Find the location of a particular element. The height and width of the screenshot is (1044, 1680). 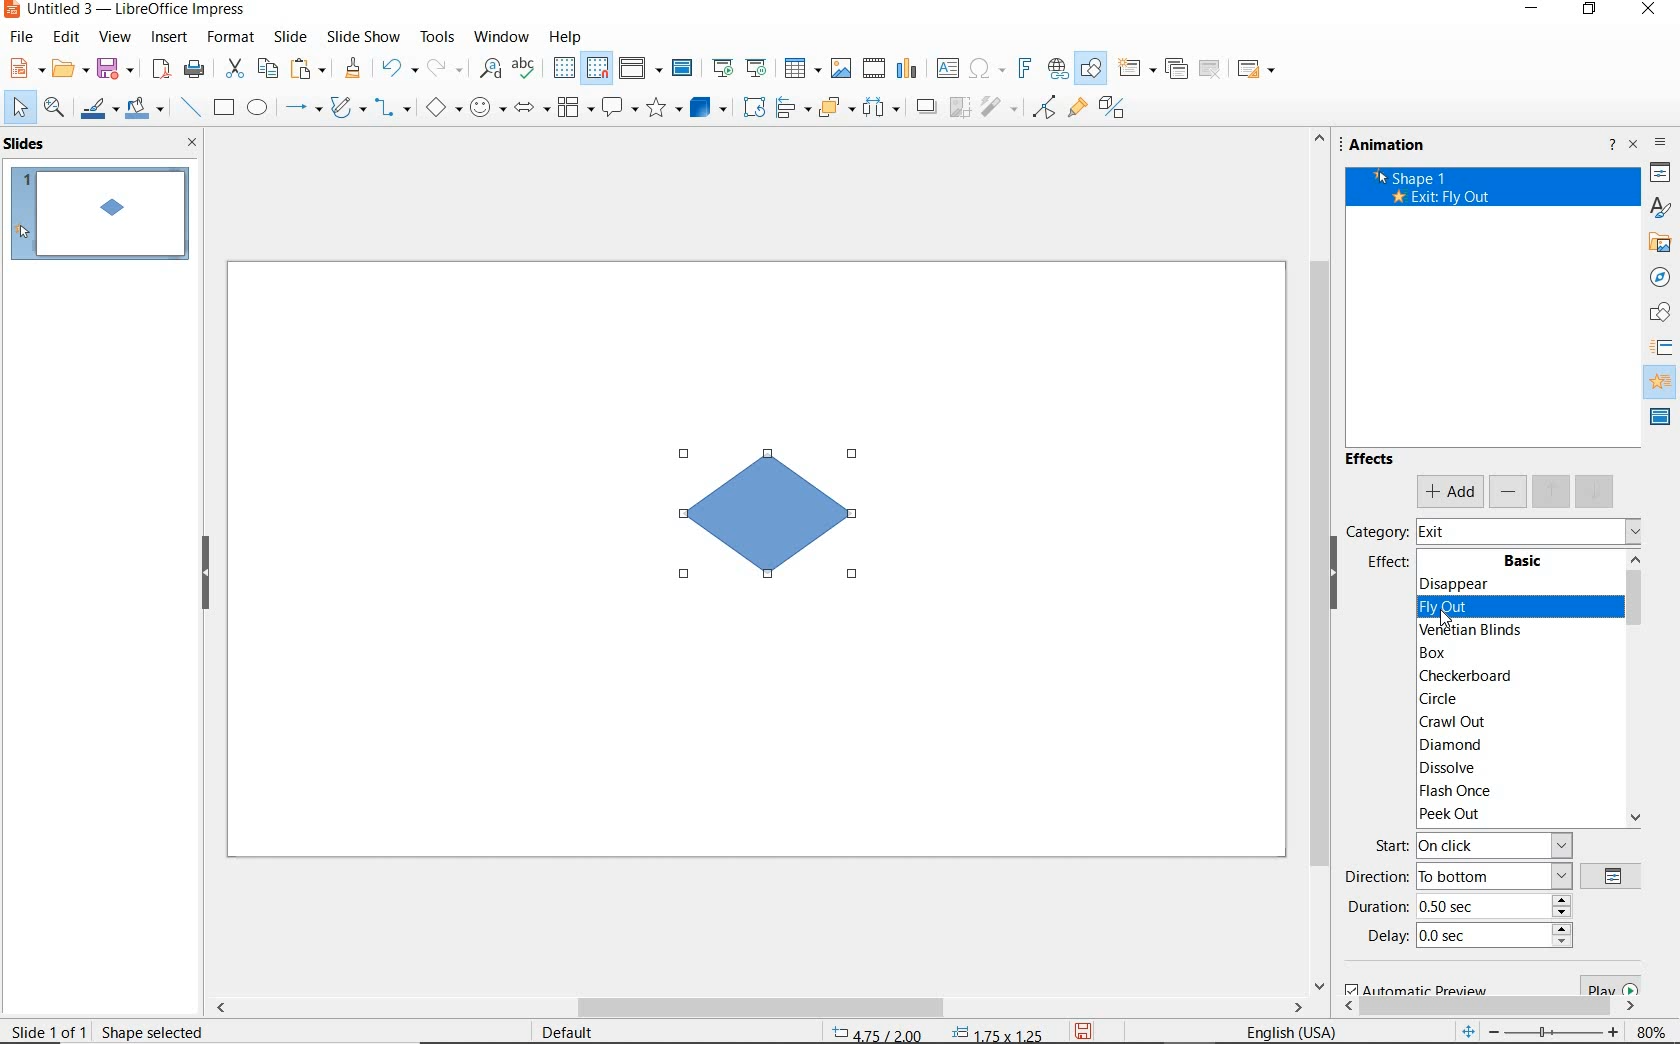

close is located at coordinates (194, 145).